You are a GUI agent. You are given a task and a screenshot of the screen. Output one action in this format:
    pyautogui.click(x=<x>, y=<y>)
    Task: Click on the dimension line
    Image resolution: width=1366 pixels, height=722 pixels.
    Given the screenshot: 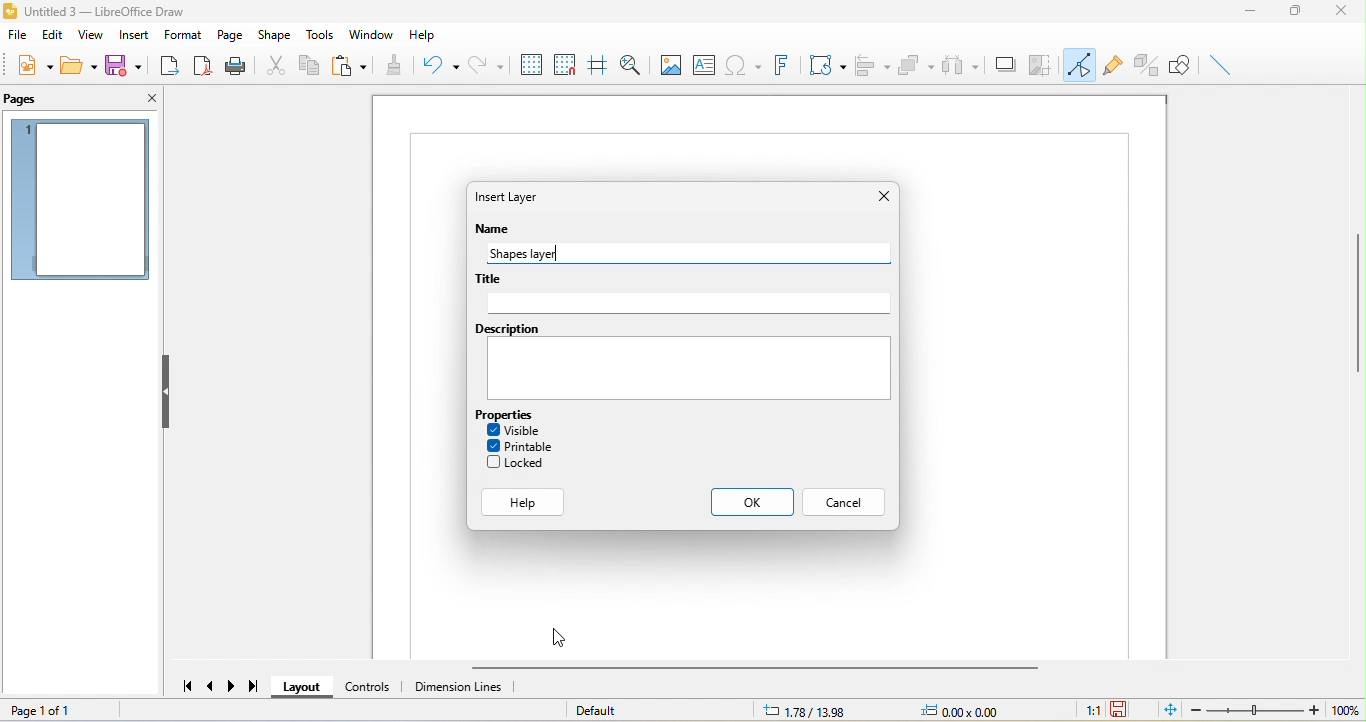 What is the action you would take?
    pyautogui.click(x=469, y=689)
    